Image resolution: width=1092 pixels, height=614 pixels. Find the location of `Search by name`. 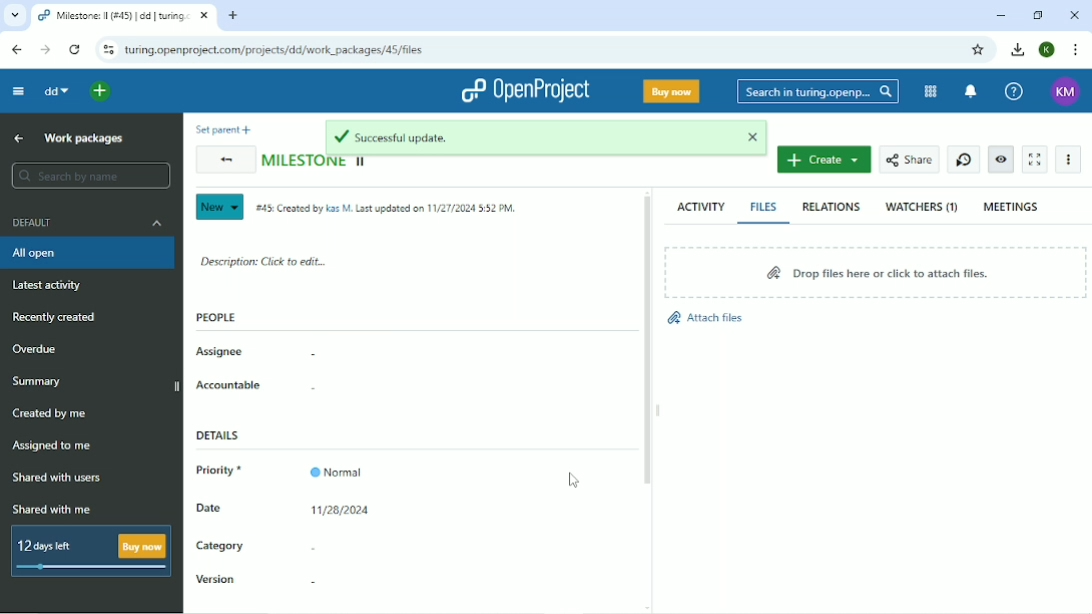

Search by name is located at coordinates (90, 175).